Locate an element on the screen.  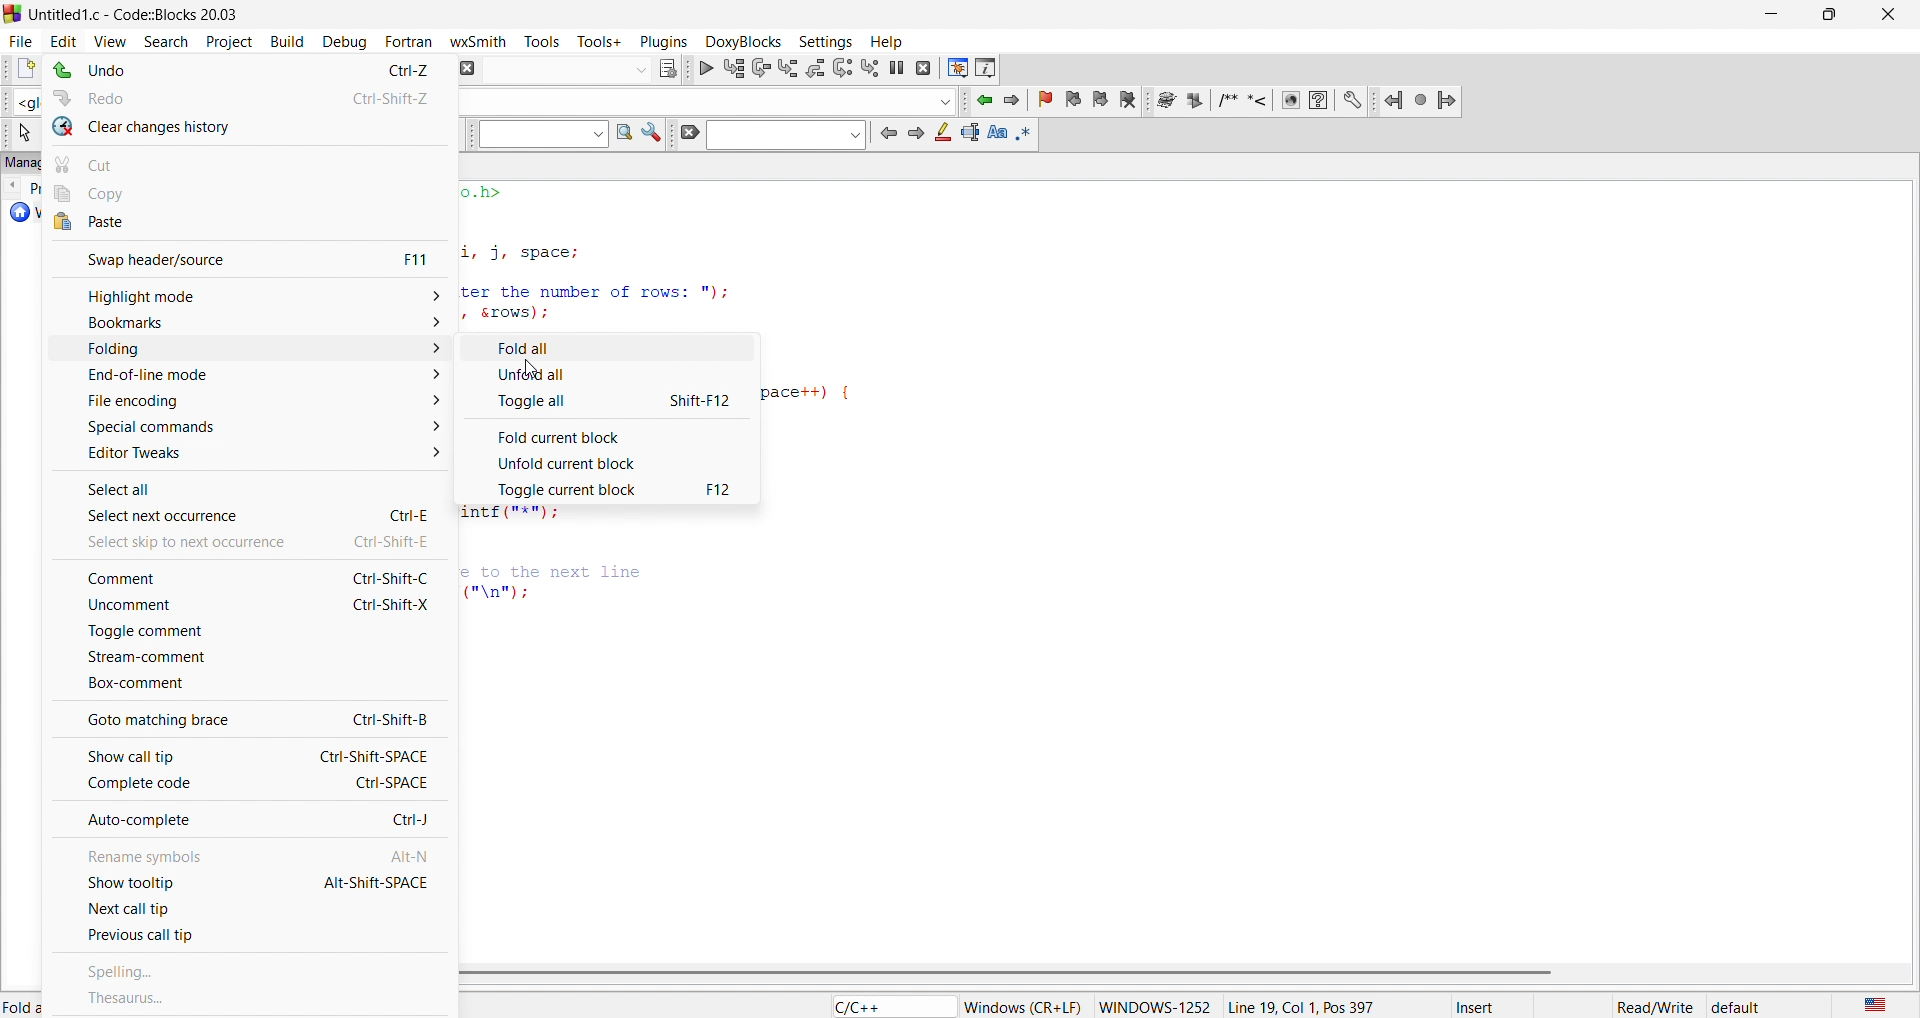
stream comment is located at coordinates (248, 656).